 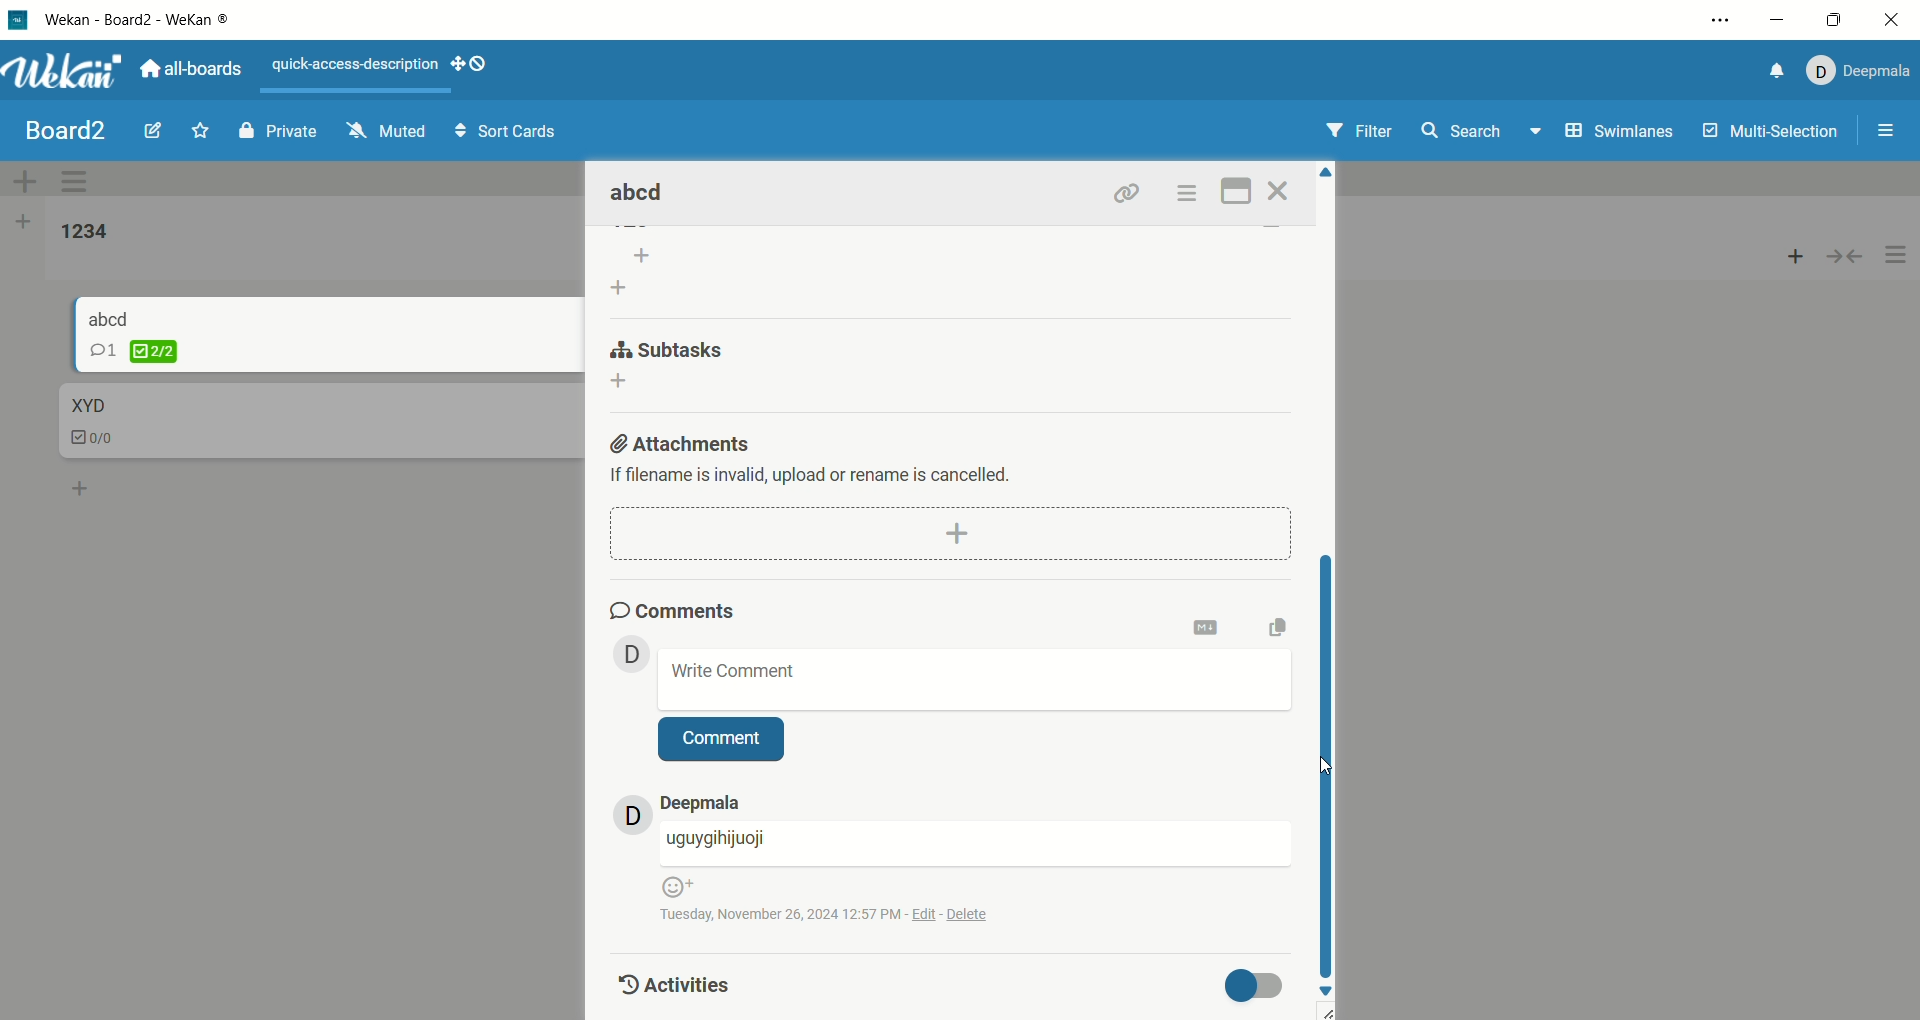 I want to click on text, so click(x=357, y=66).